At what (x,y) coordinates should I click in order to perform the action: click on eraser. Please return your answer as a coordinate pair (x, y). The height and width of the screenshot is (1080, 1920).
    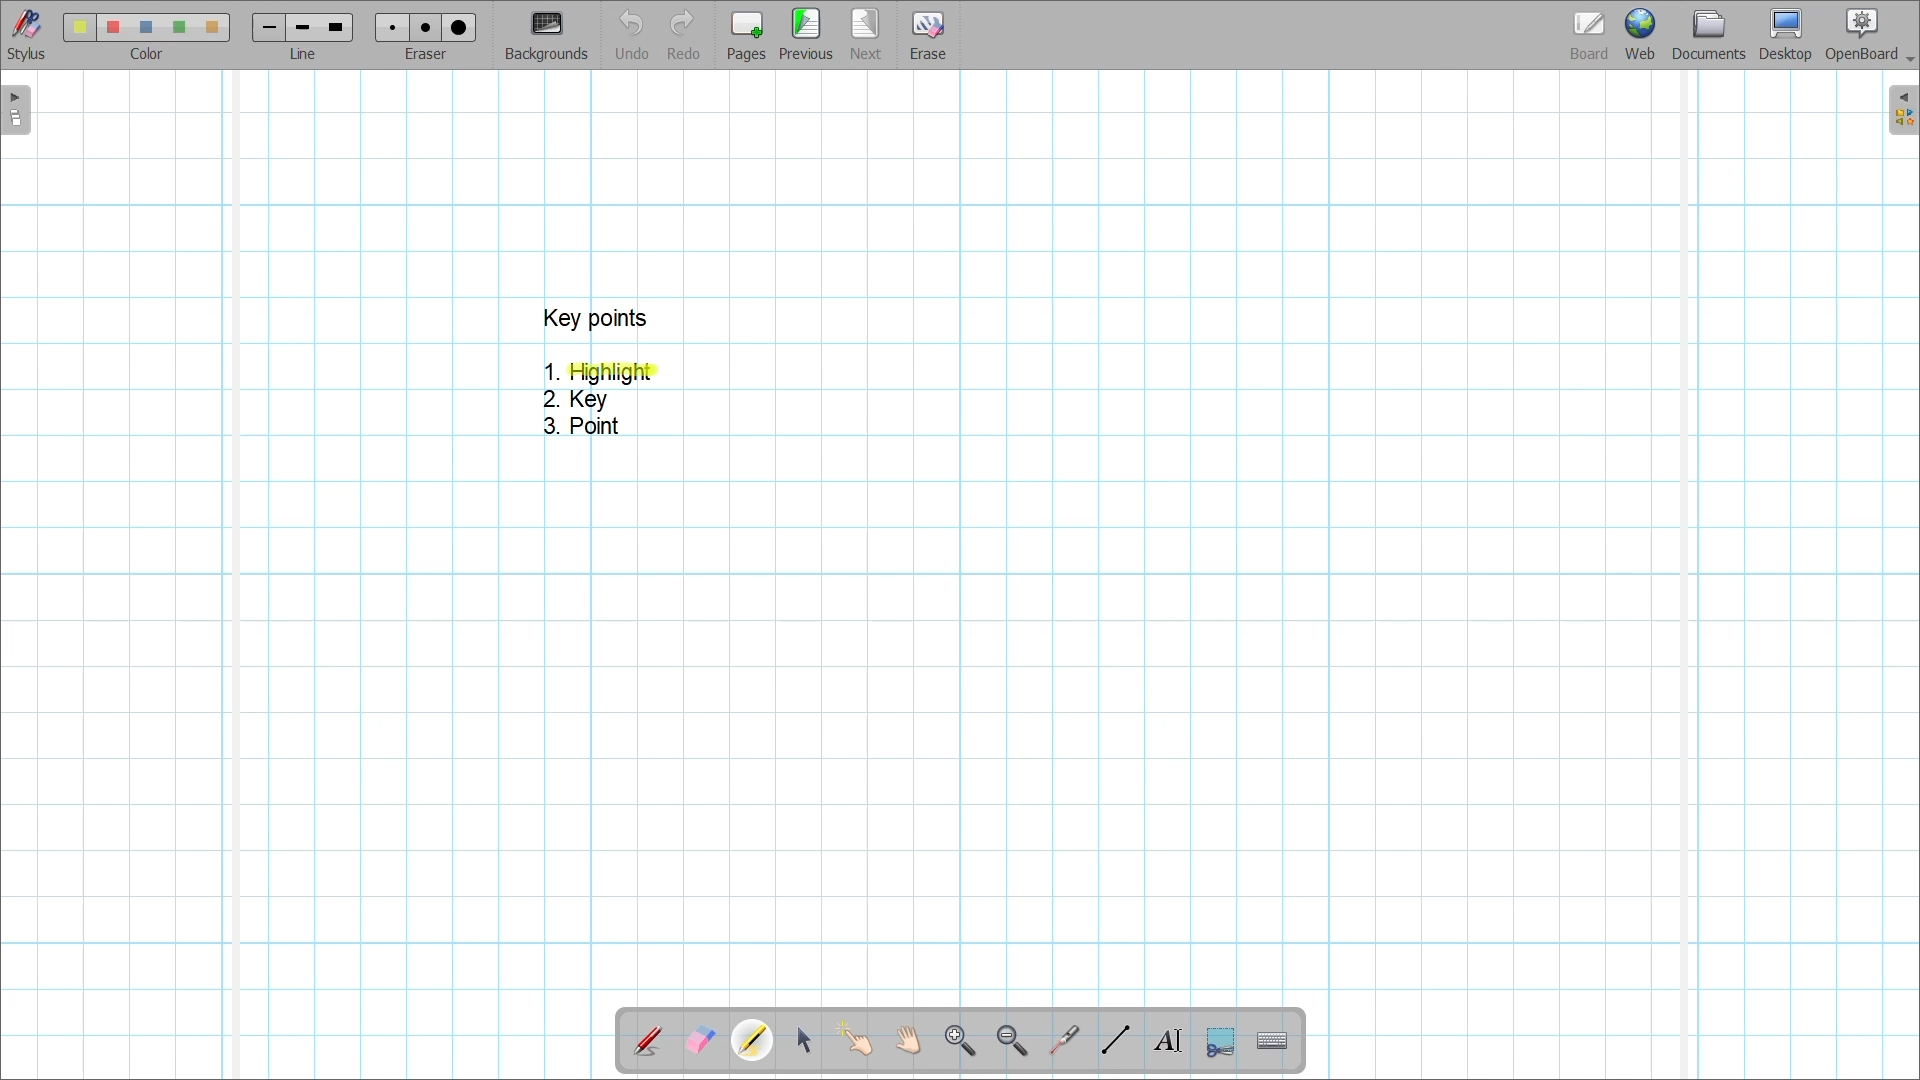
    Looking at the image, I should click on (430, 55).